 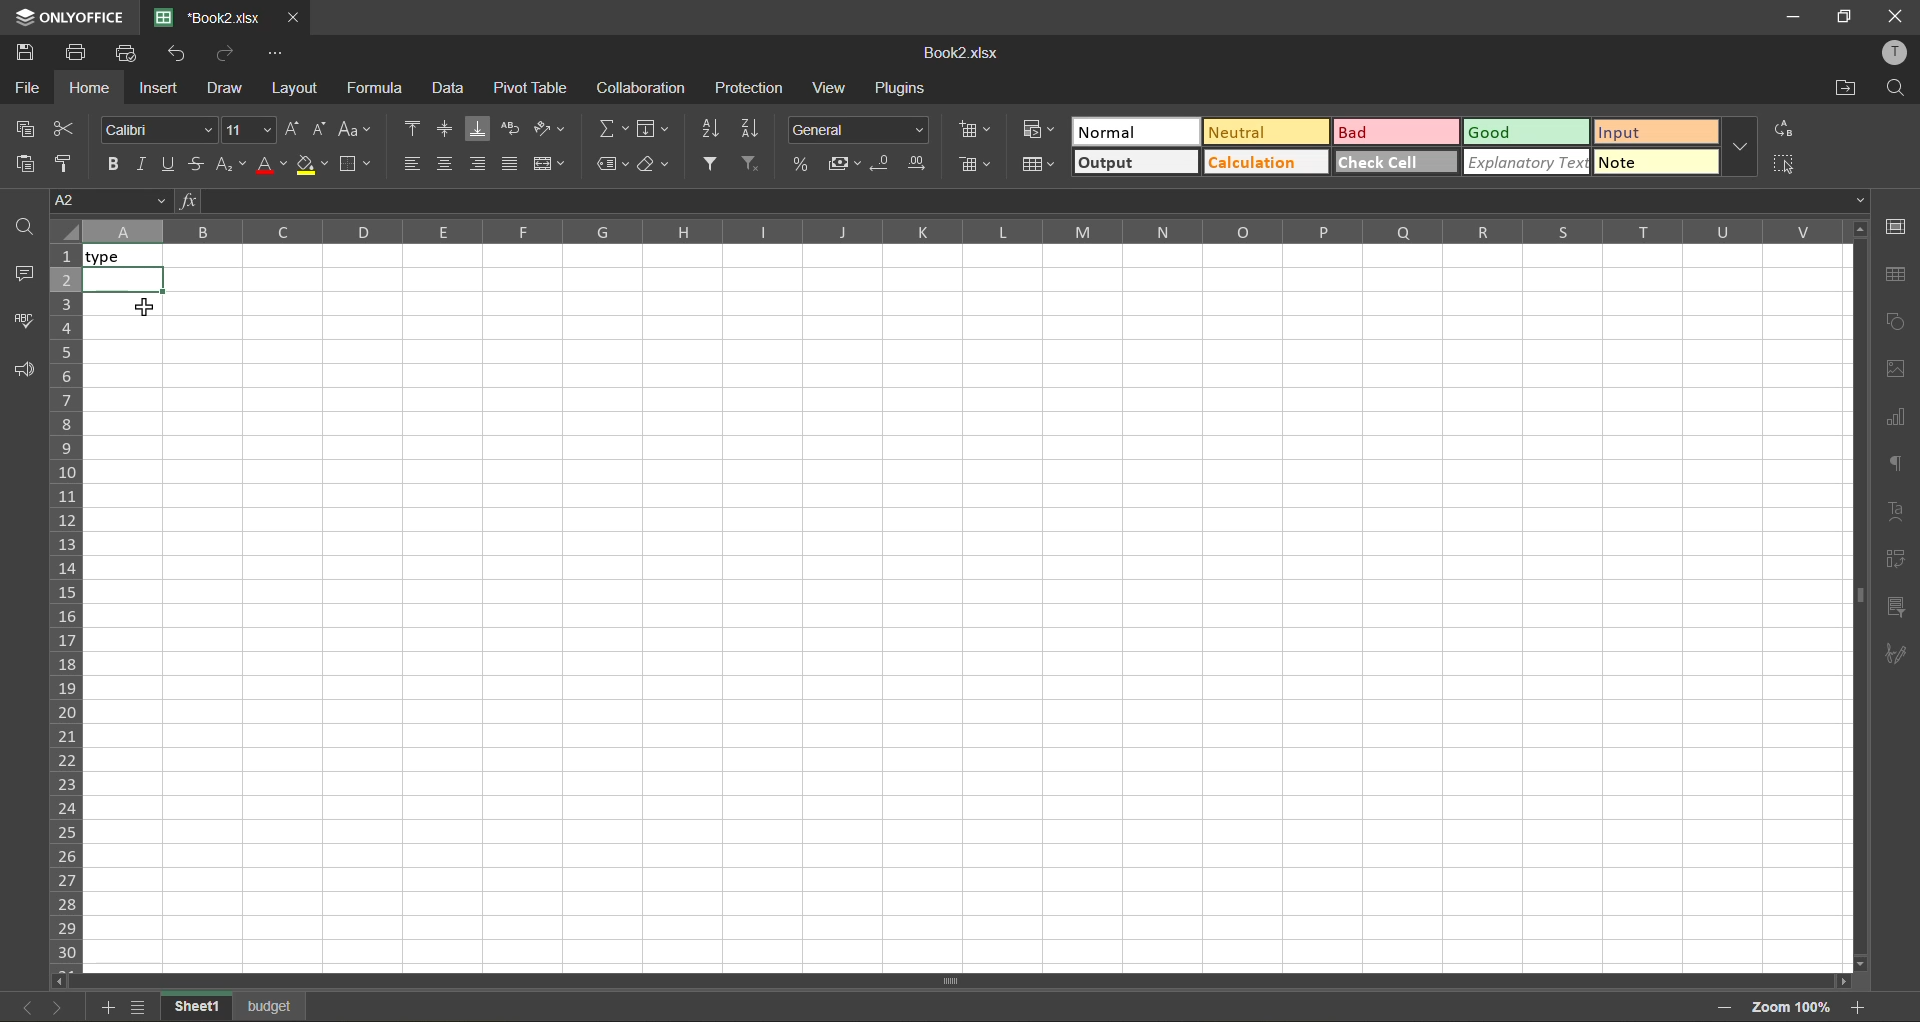 What do you see at coordinates (1039, 128) in the screenshot?
I see `conditional formatting ` at bounding box center [1039, 128].